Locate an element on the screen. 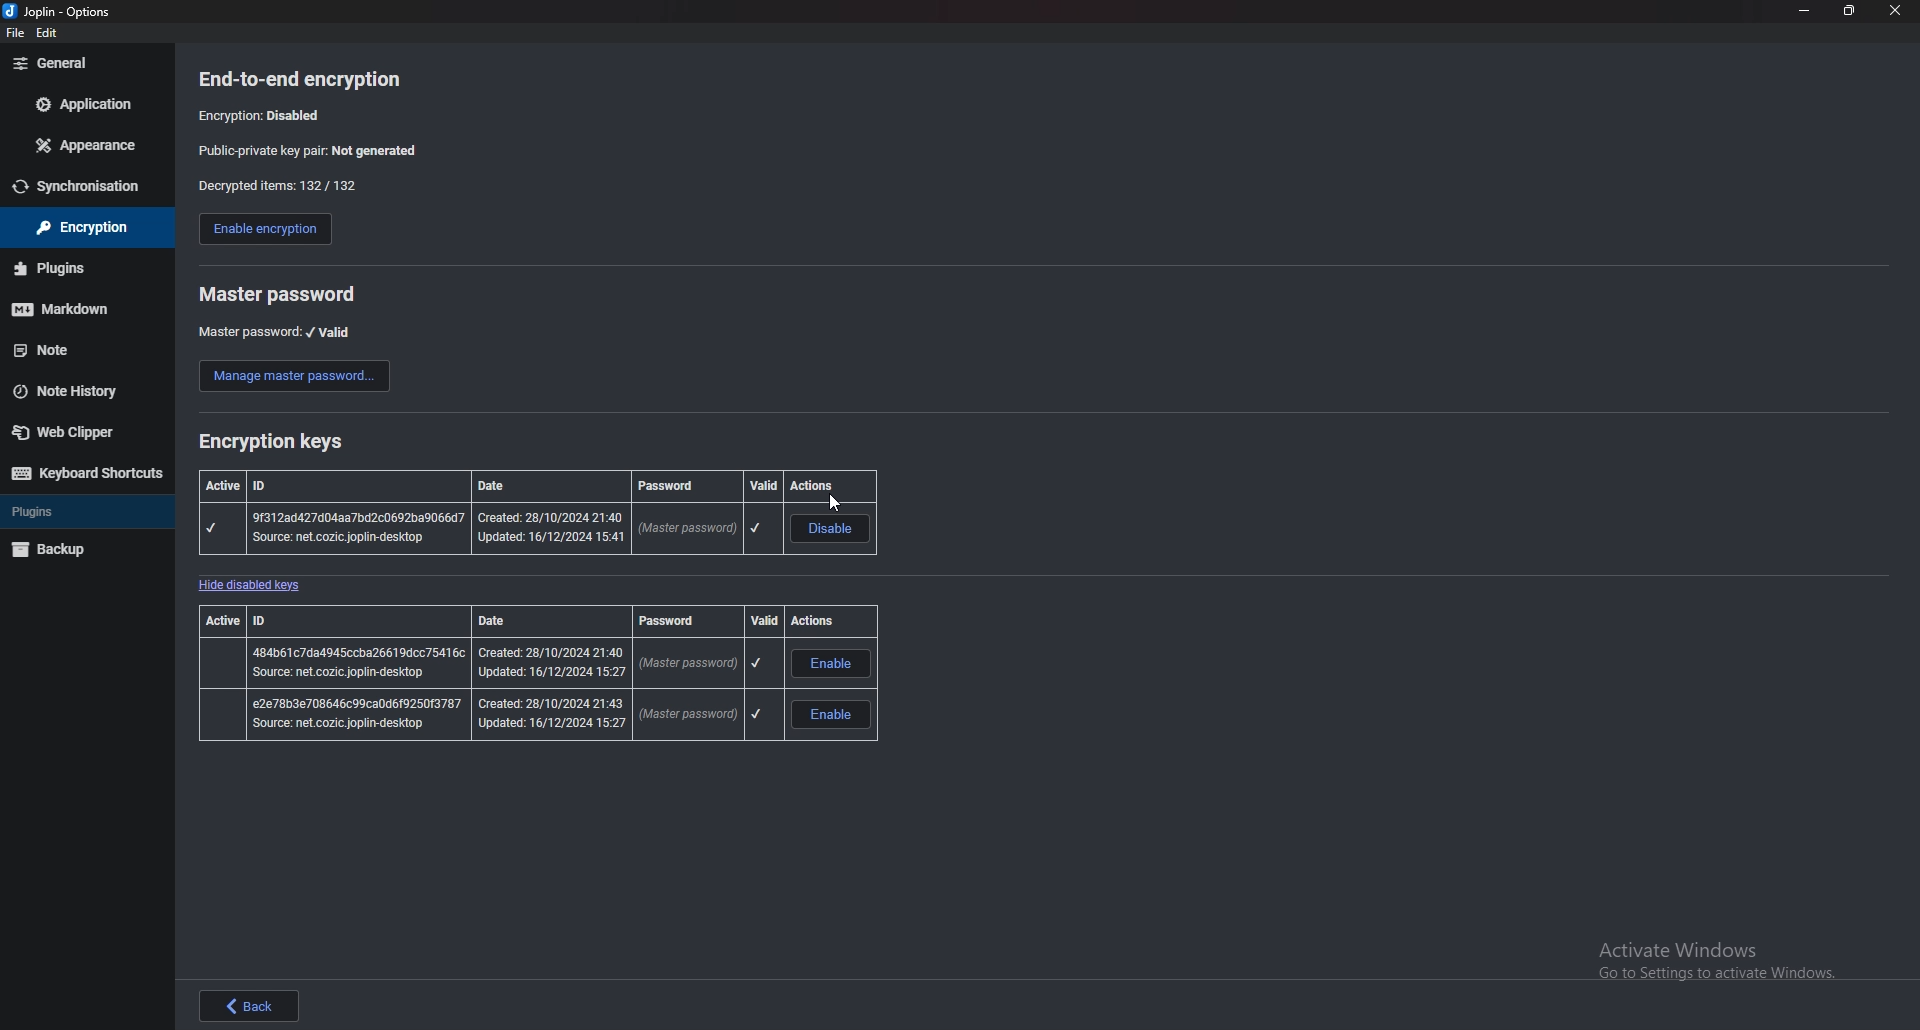 The image size is (1920, 1030). encryption is located at coordinates (264, 115).